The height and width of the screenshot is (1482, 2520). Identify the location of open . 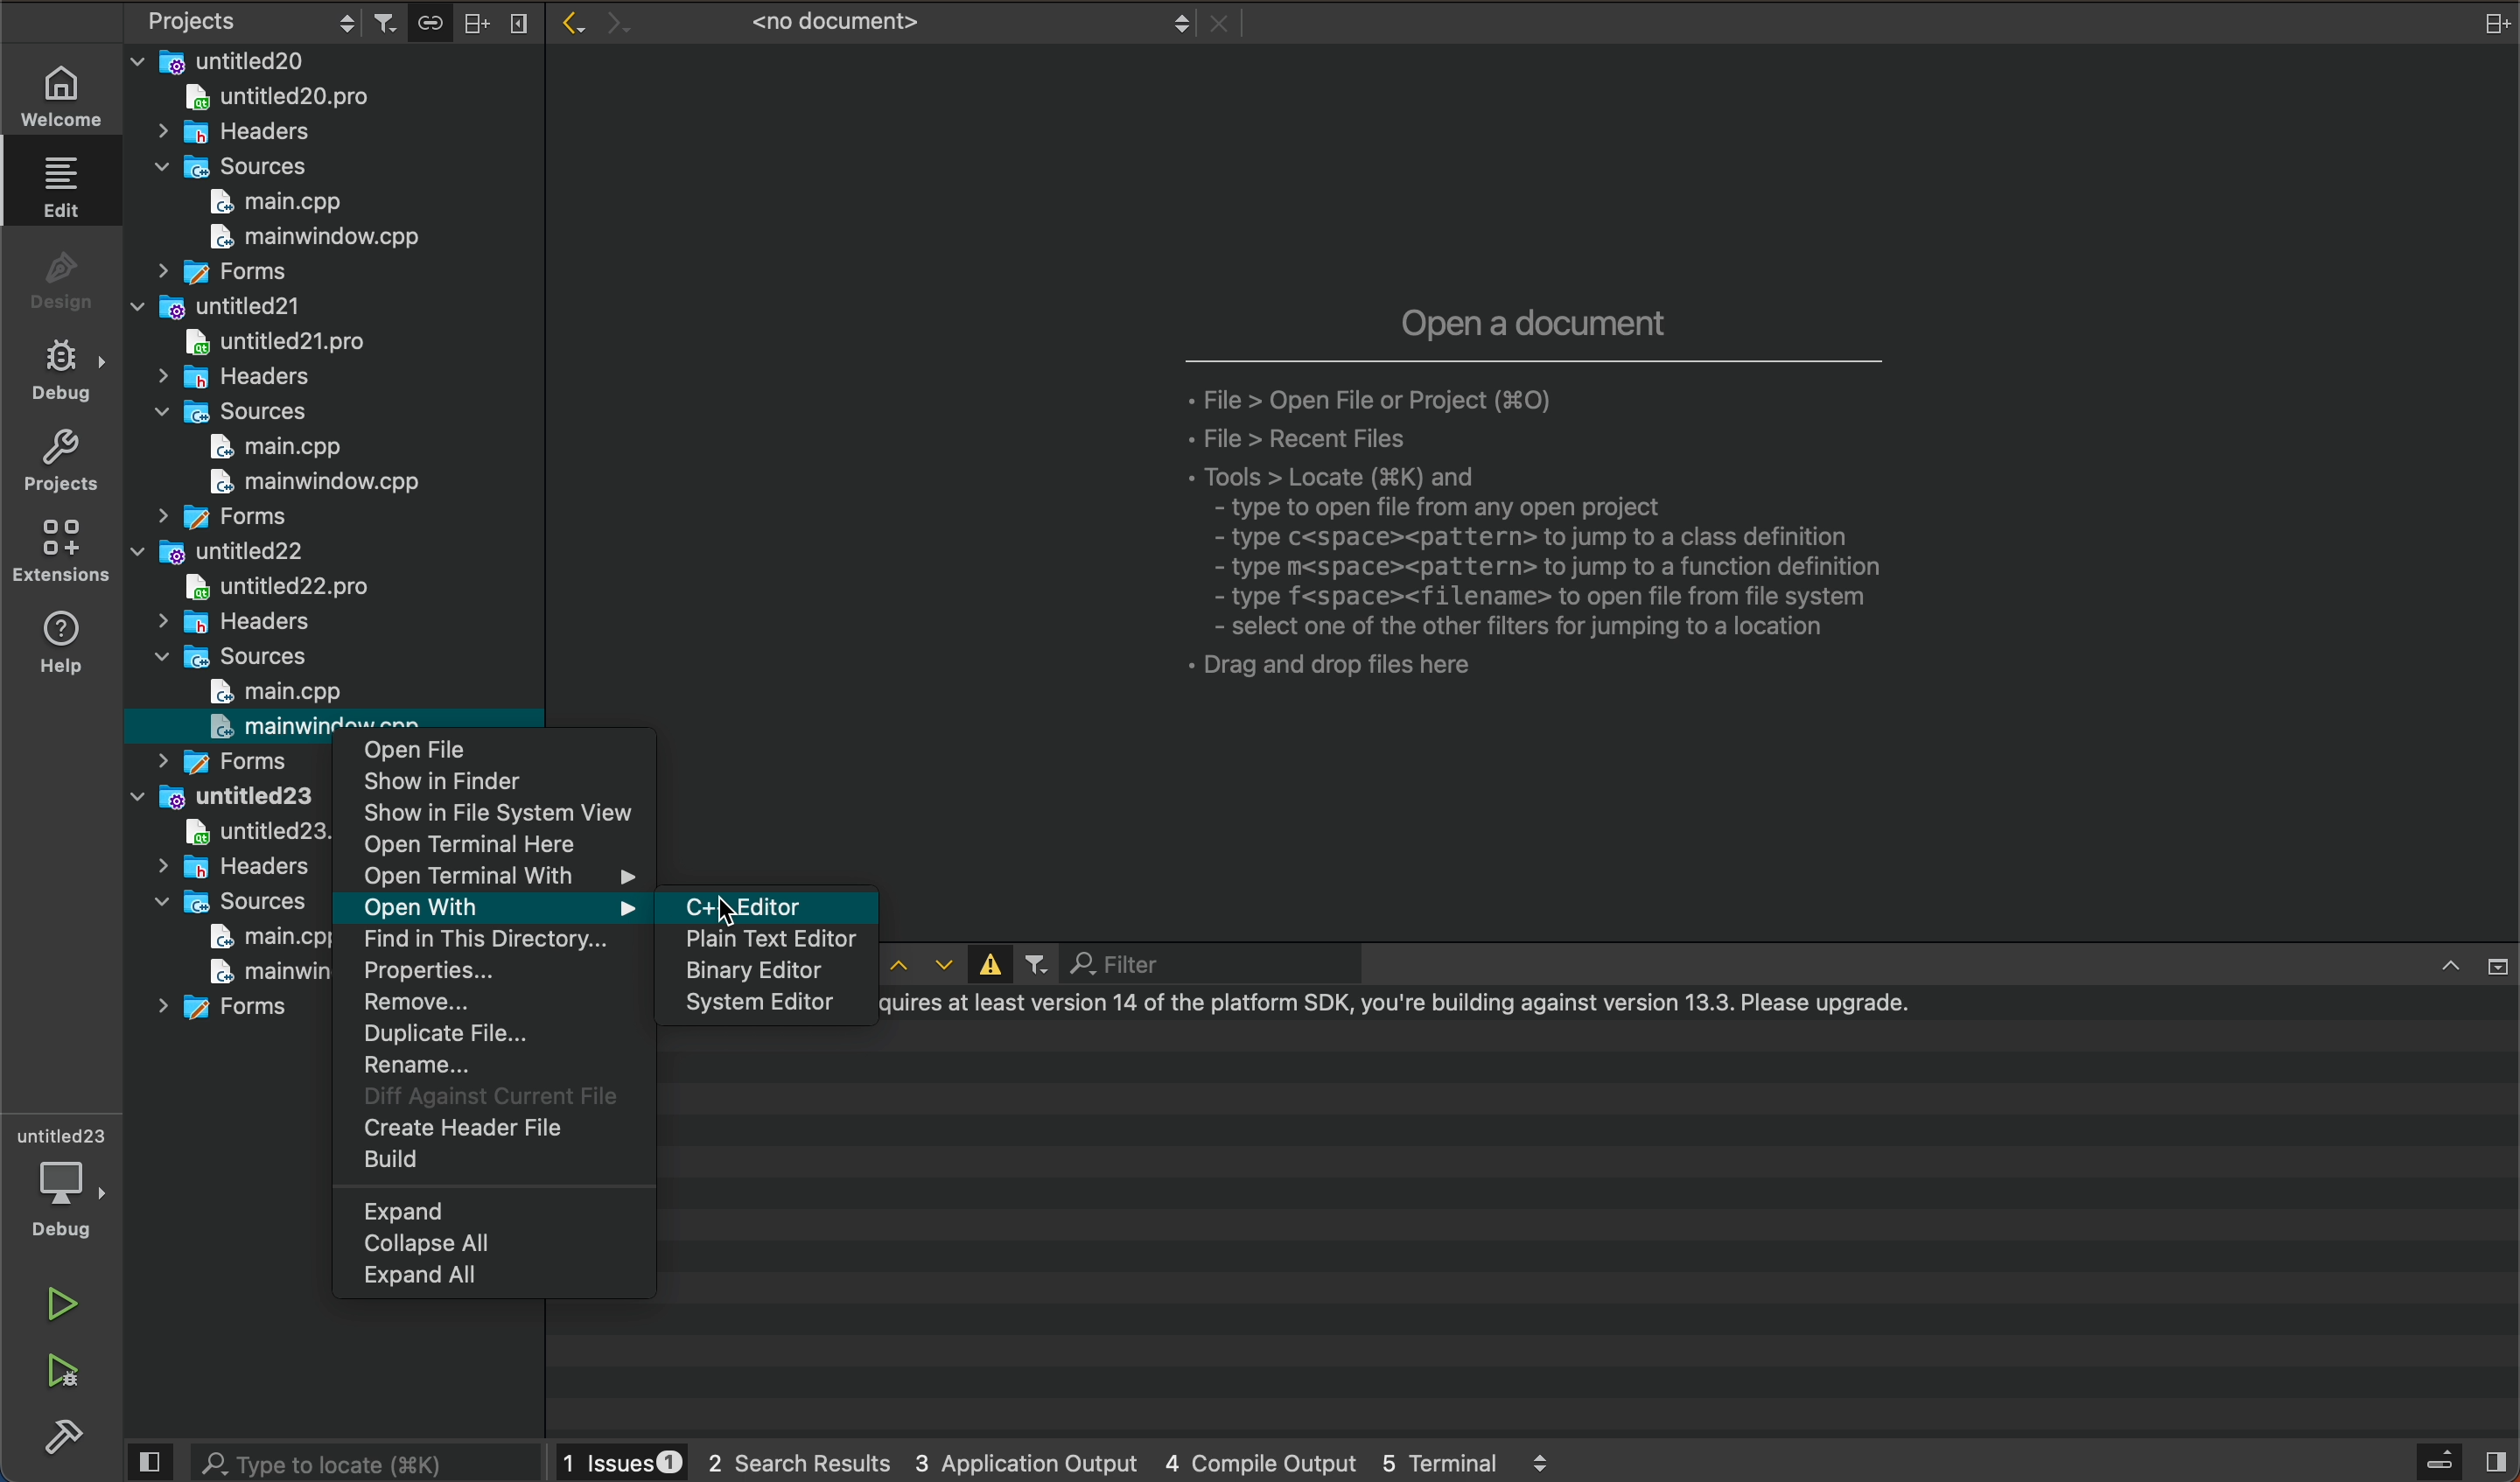
(501, 756).